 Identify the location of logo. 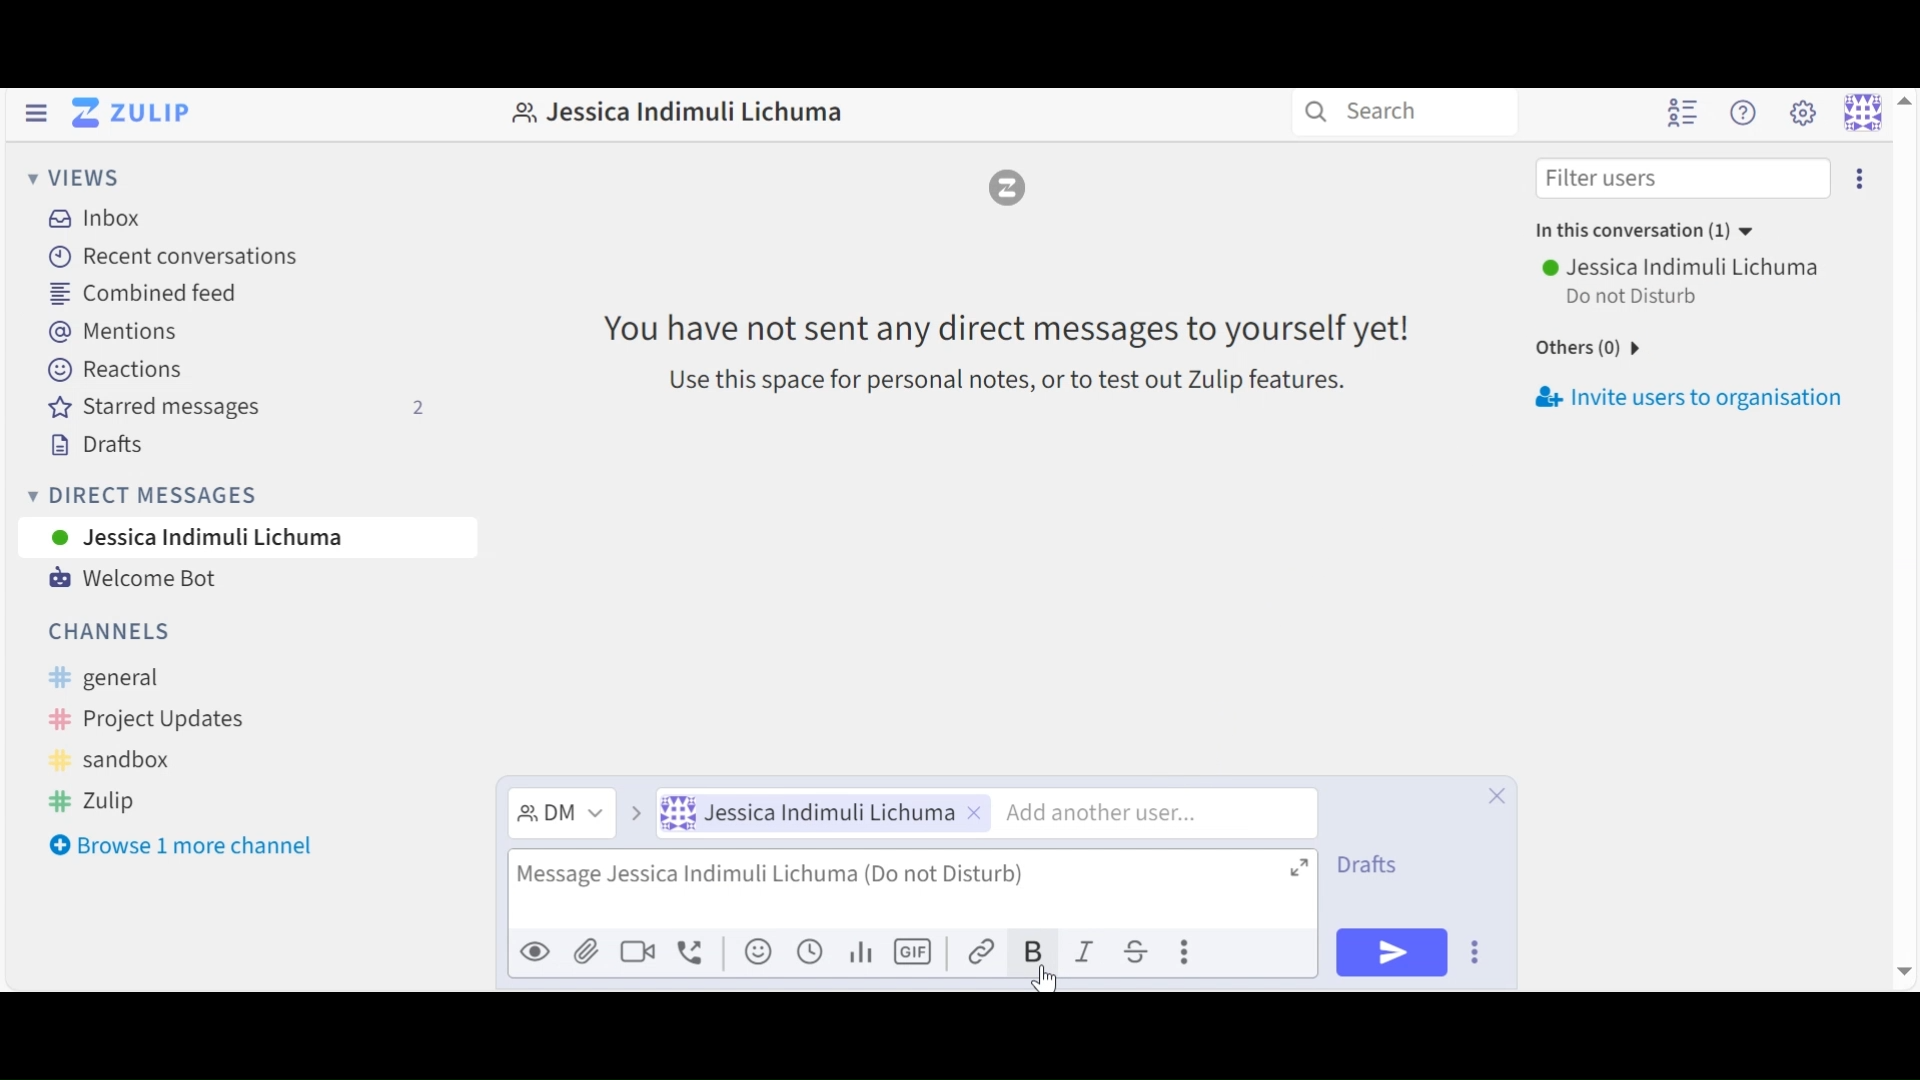
(1010, 187).